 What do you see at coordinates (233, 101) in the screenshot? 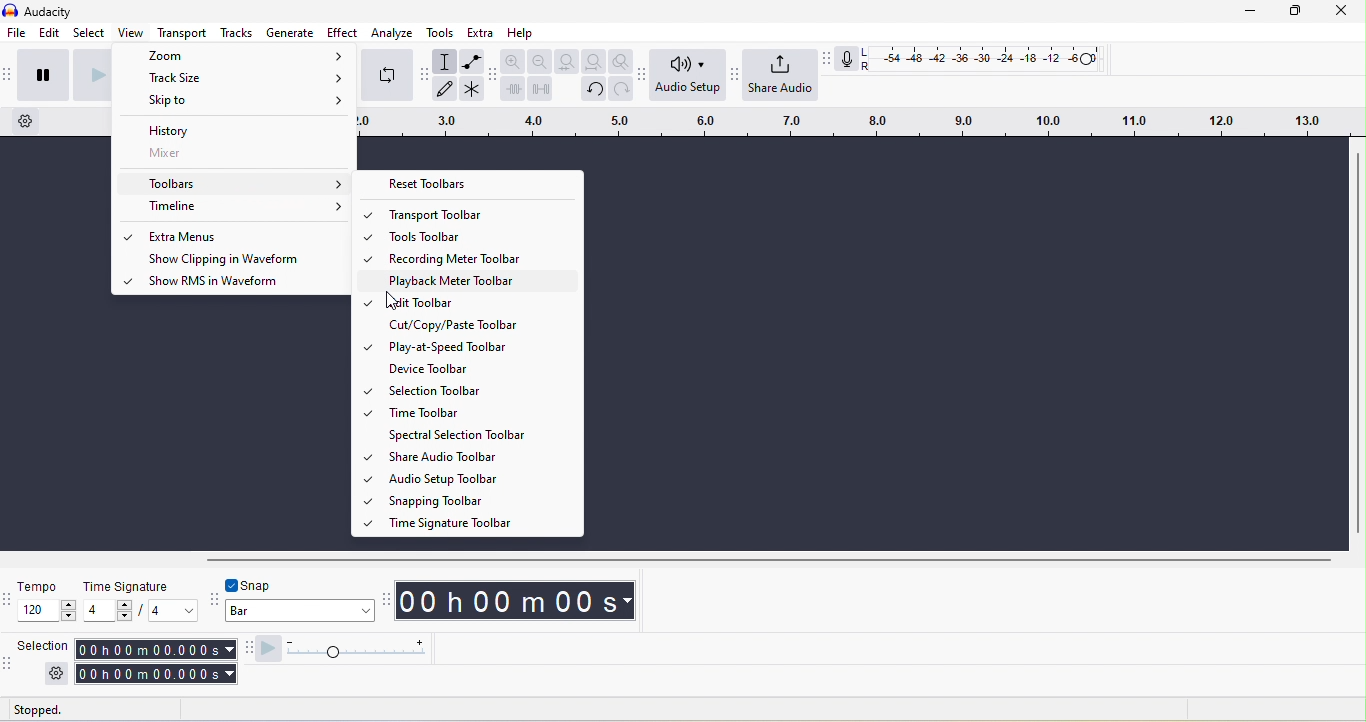
I see `Skip to` at bounding box center [233, 101].